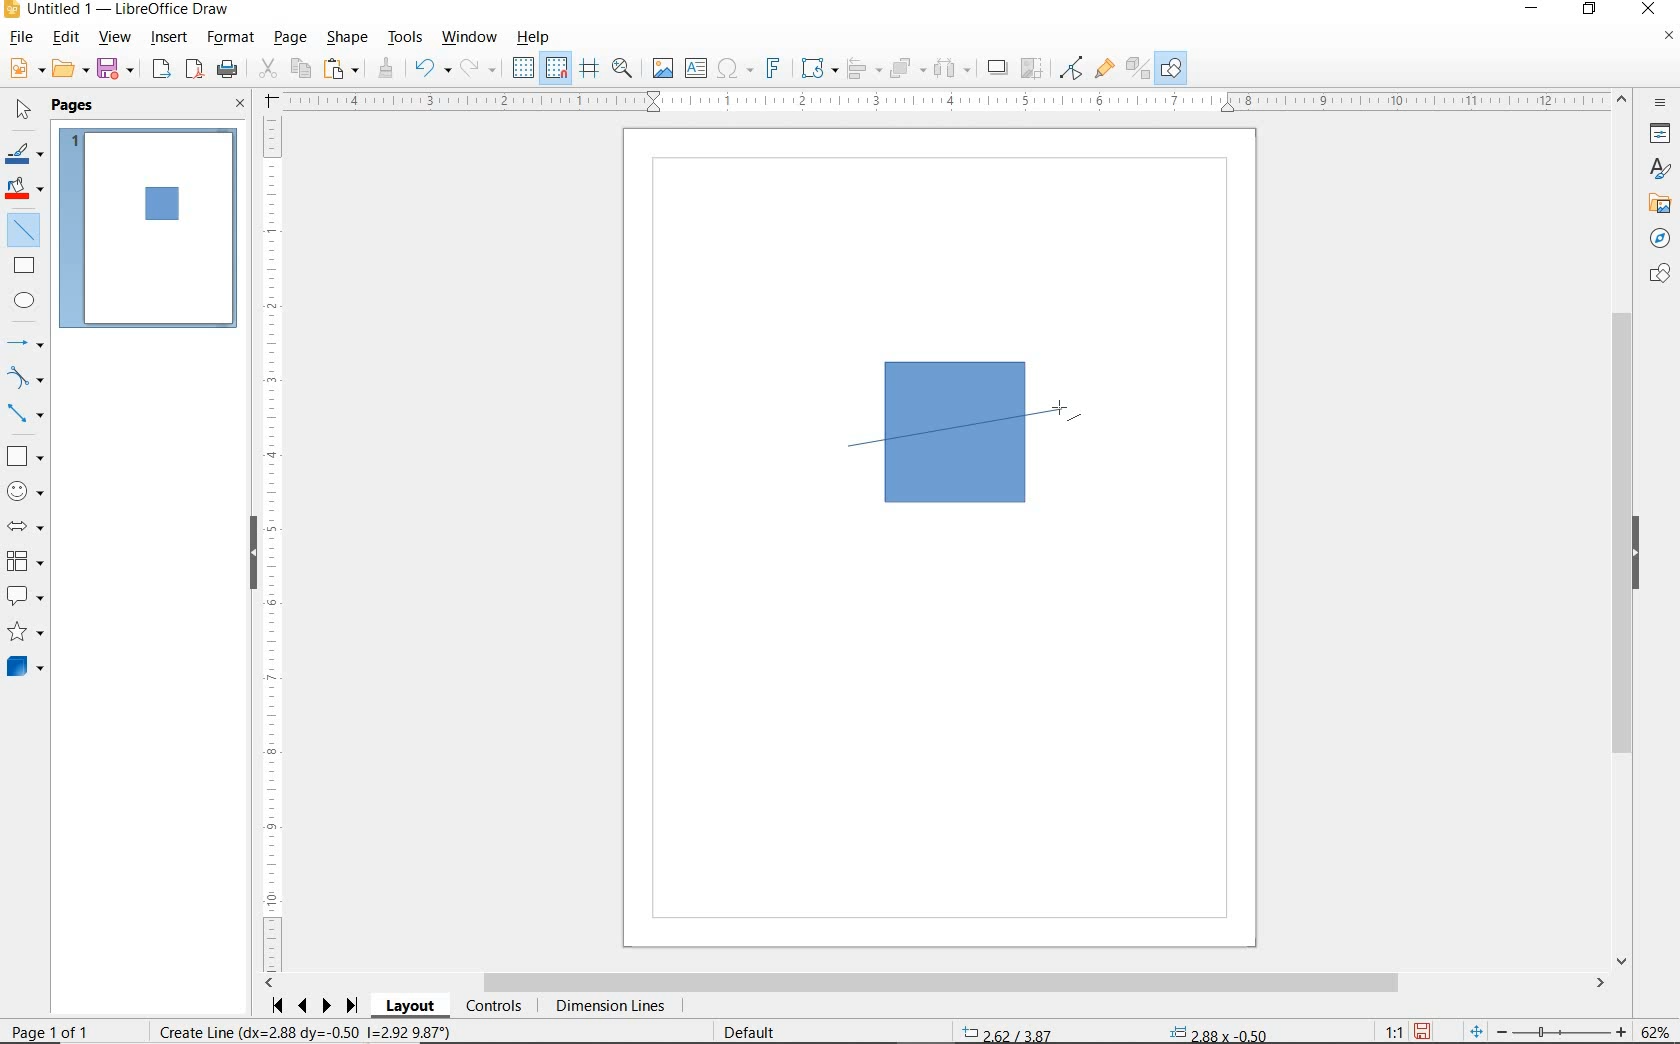 The image size is (1680, 1044). What do you see at coordinates (953, 68) in the screenshot?
I see `SELECT AT LEAST THREE OBJECTS TO DISTRIBUTE` at bounding box center [953, 68].